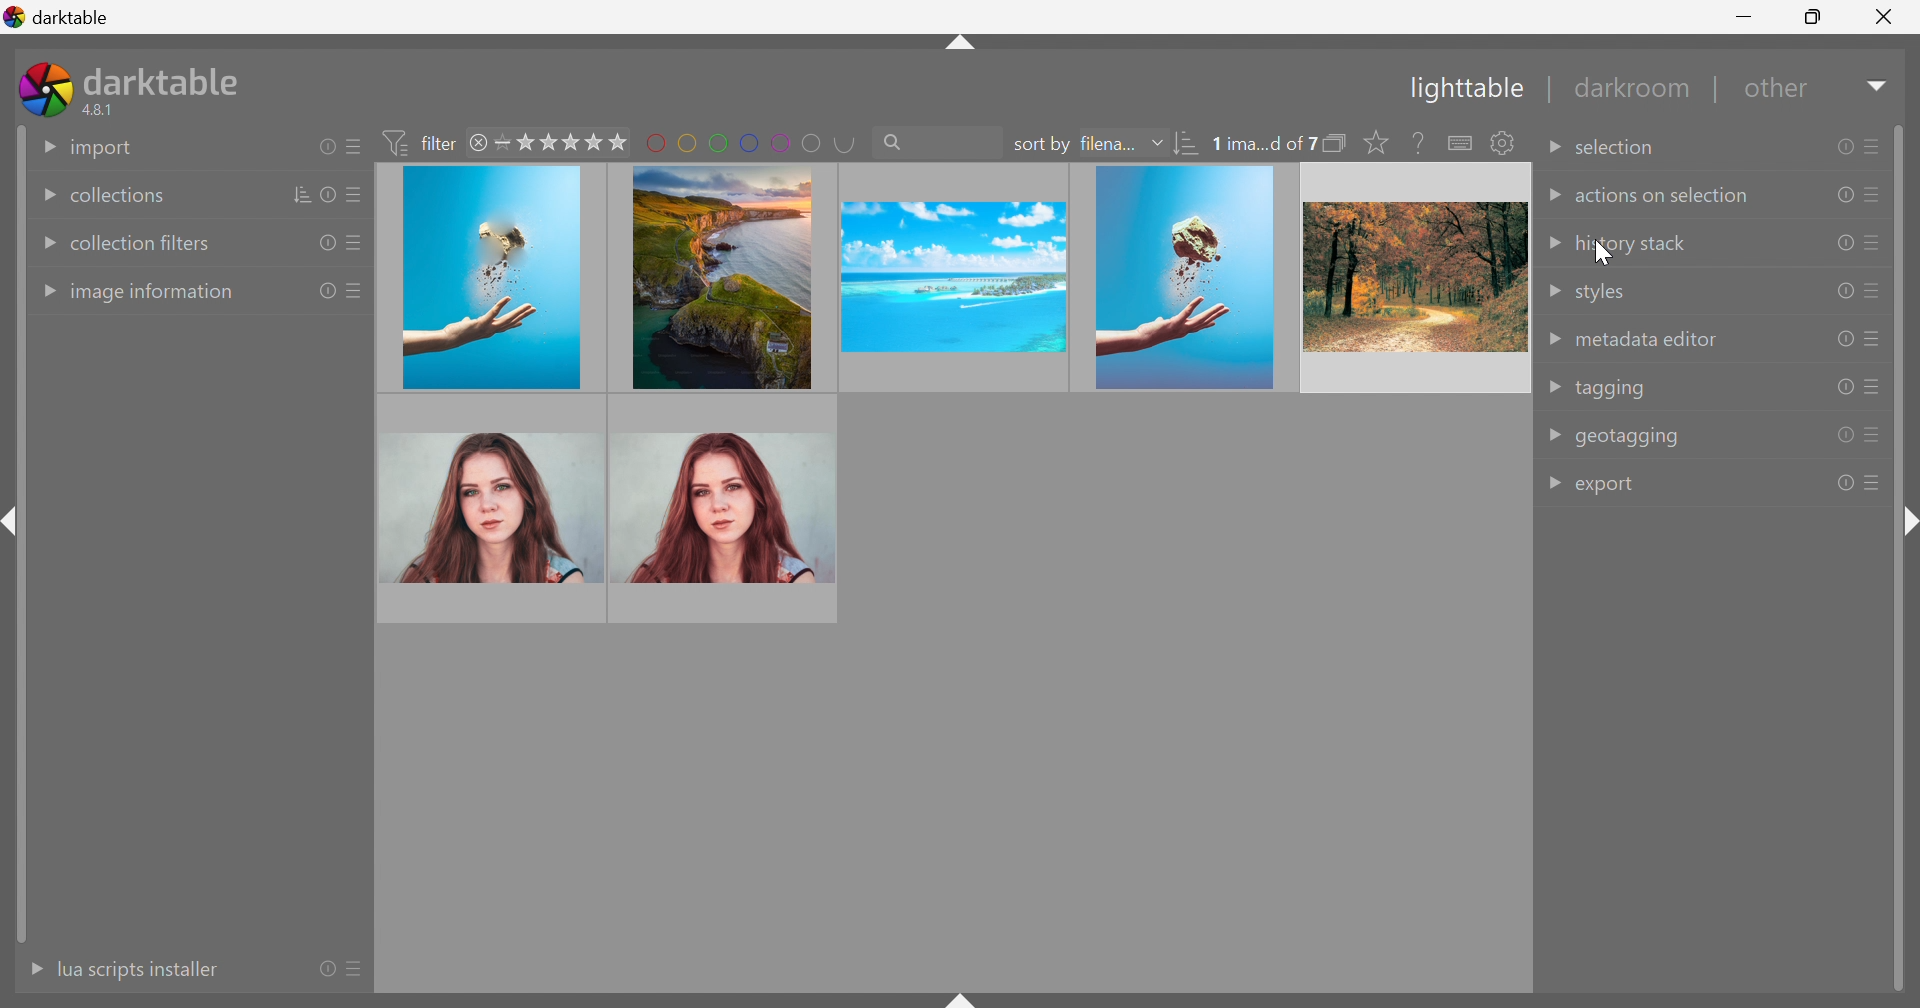  Describe the element at coordinates (142, 243) in the screenshot. I see `collection filters` at that location.